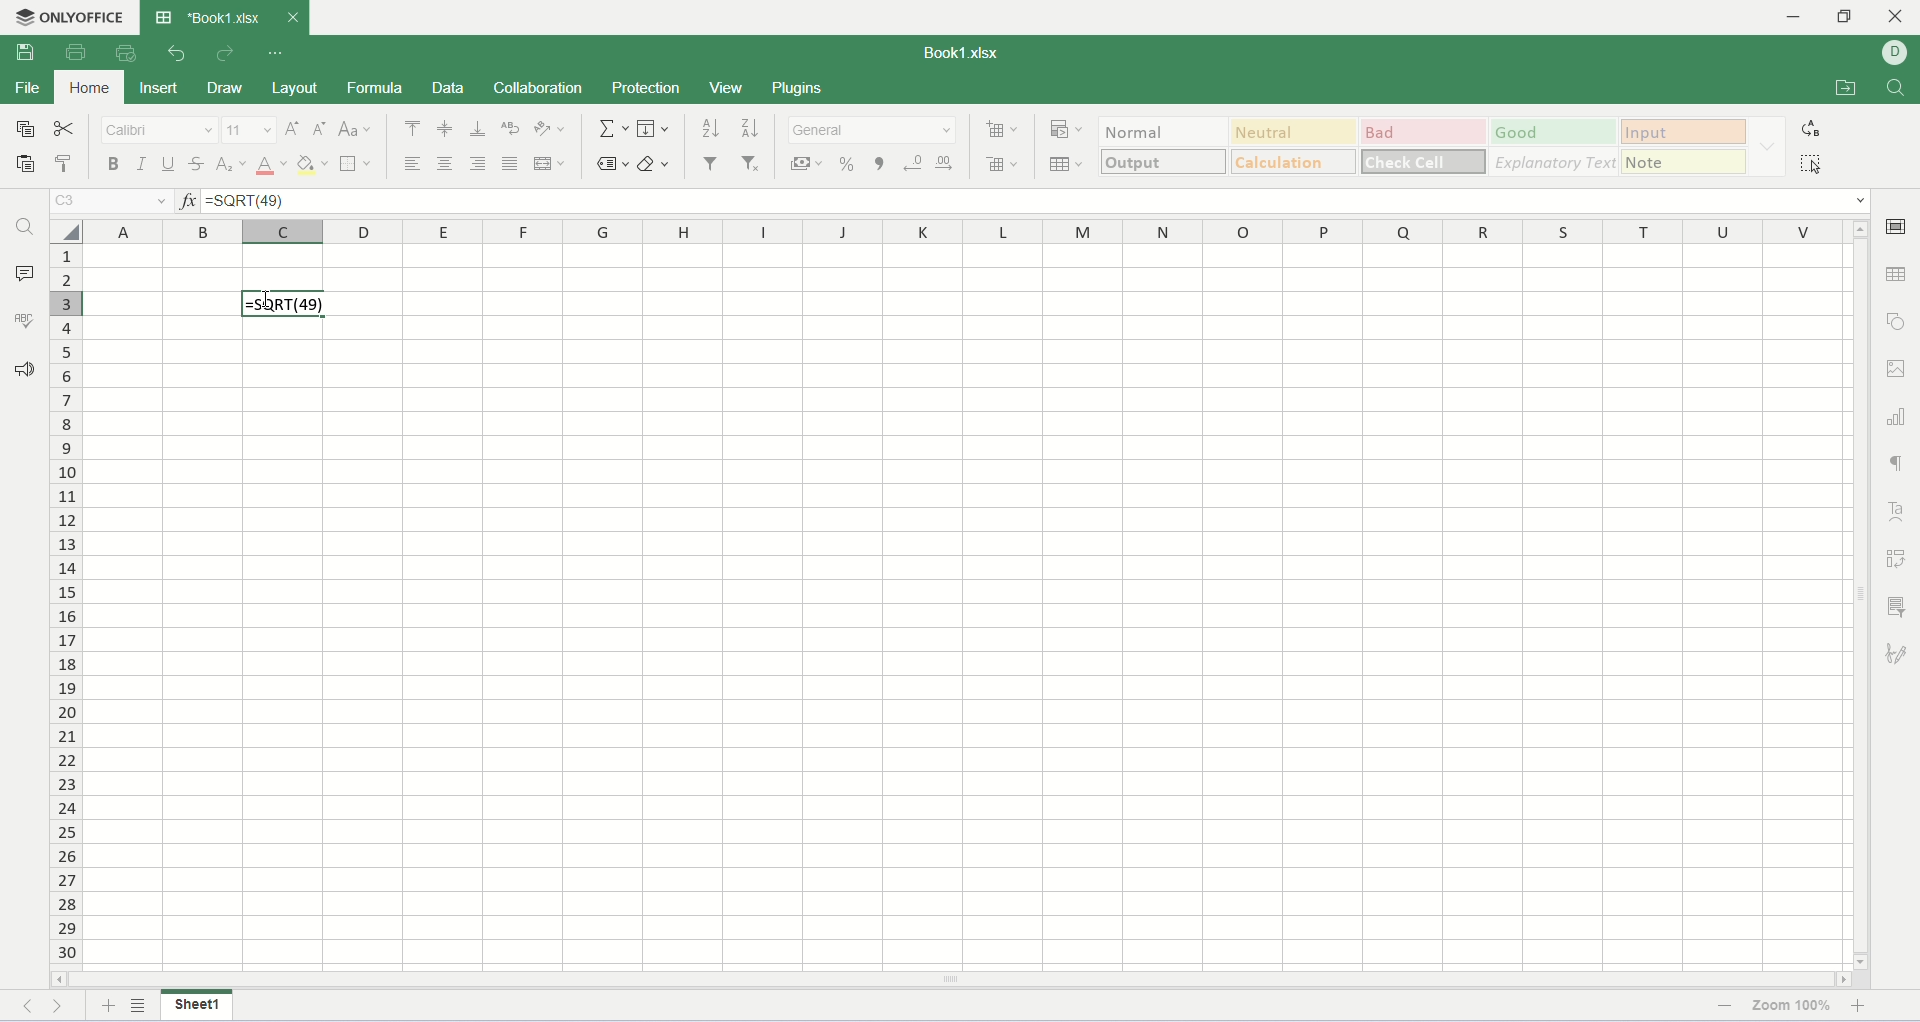 The width and height of the screenshot is (1920, 1022). I want to click on note, so click(1685, 162).